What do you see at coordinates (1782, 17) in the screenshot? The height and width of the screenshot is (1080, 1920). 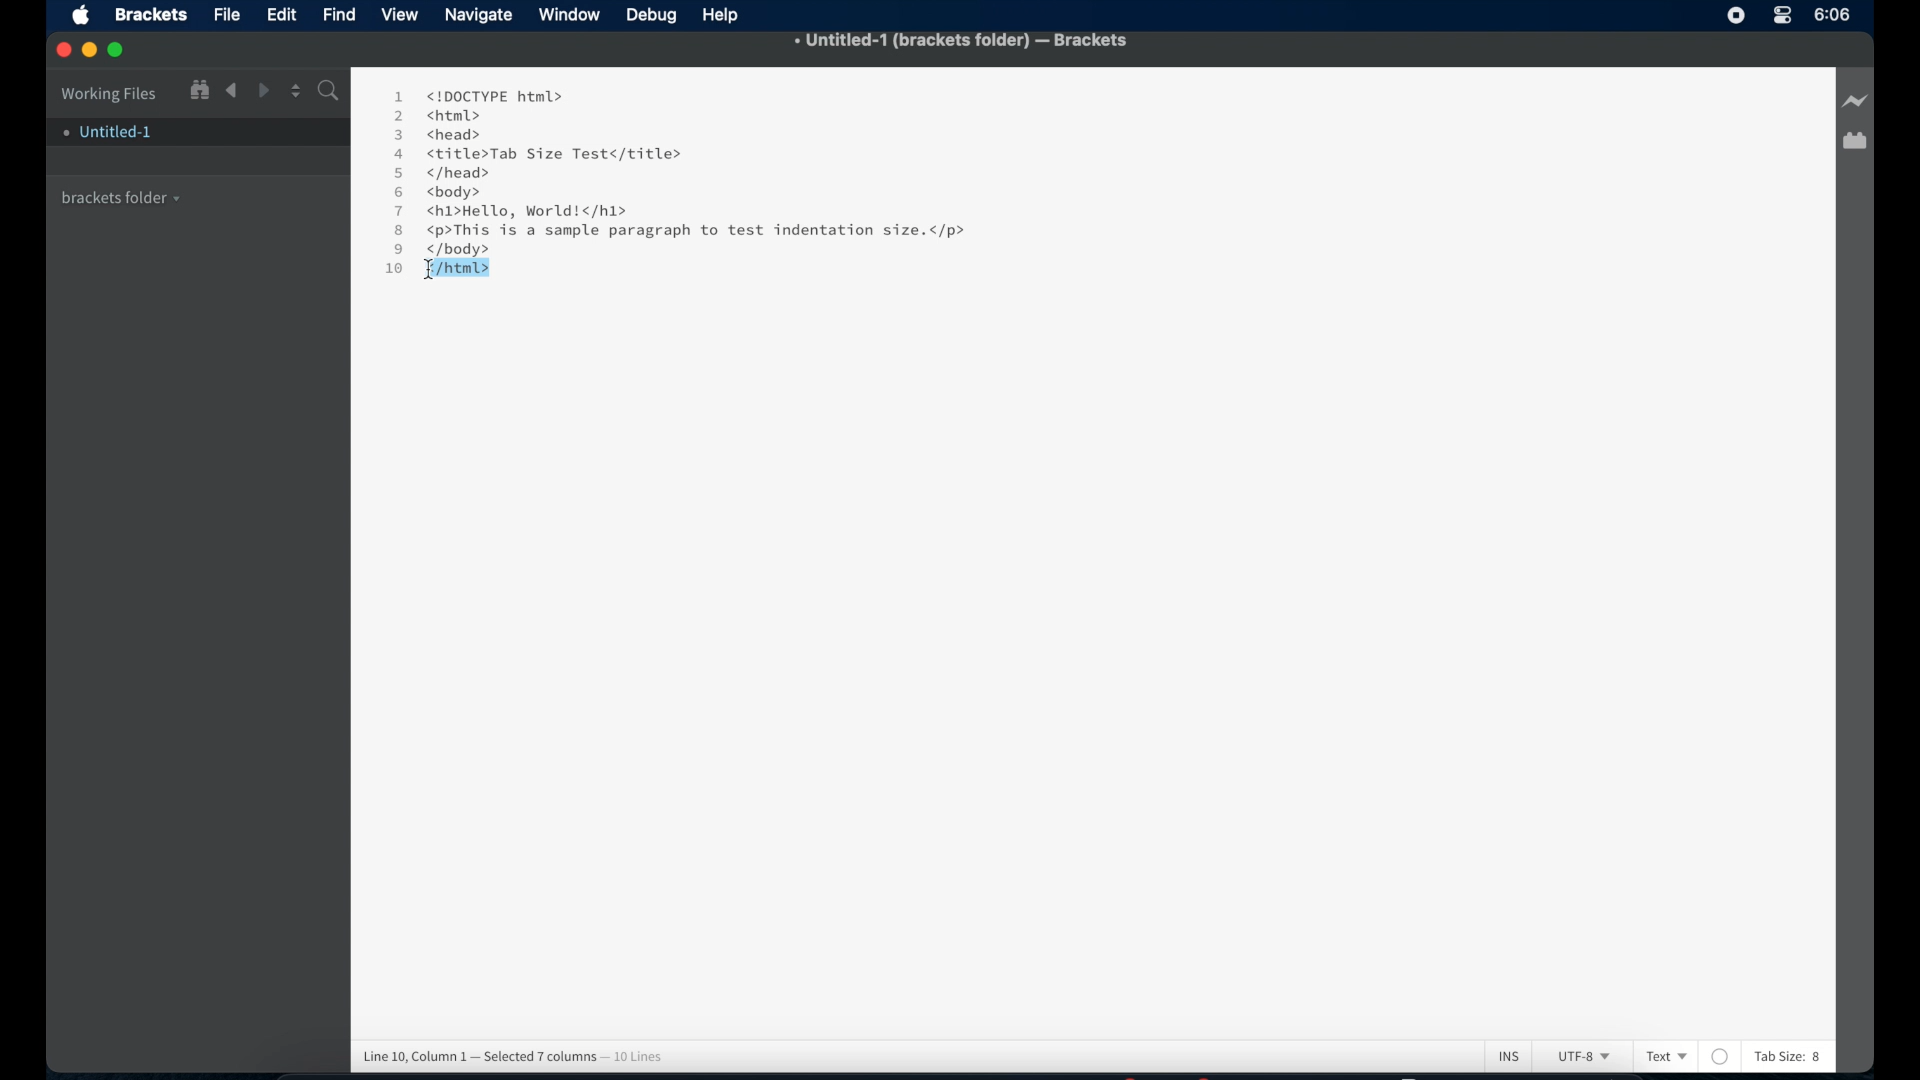 I see `Recording` at bounding box center [1782, 17].